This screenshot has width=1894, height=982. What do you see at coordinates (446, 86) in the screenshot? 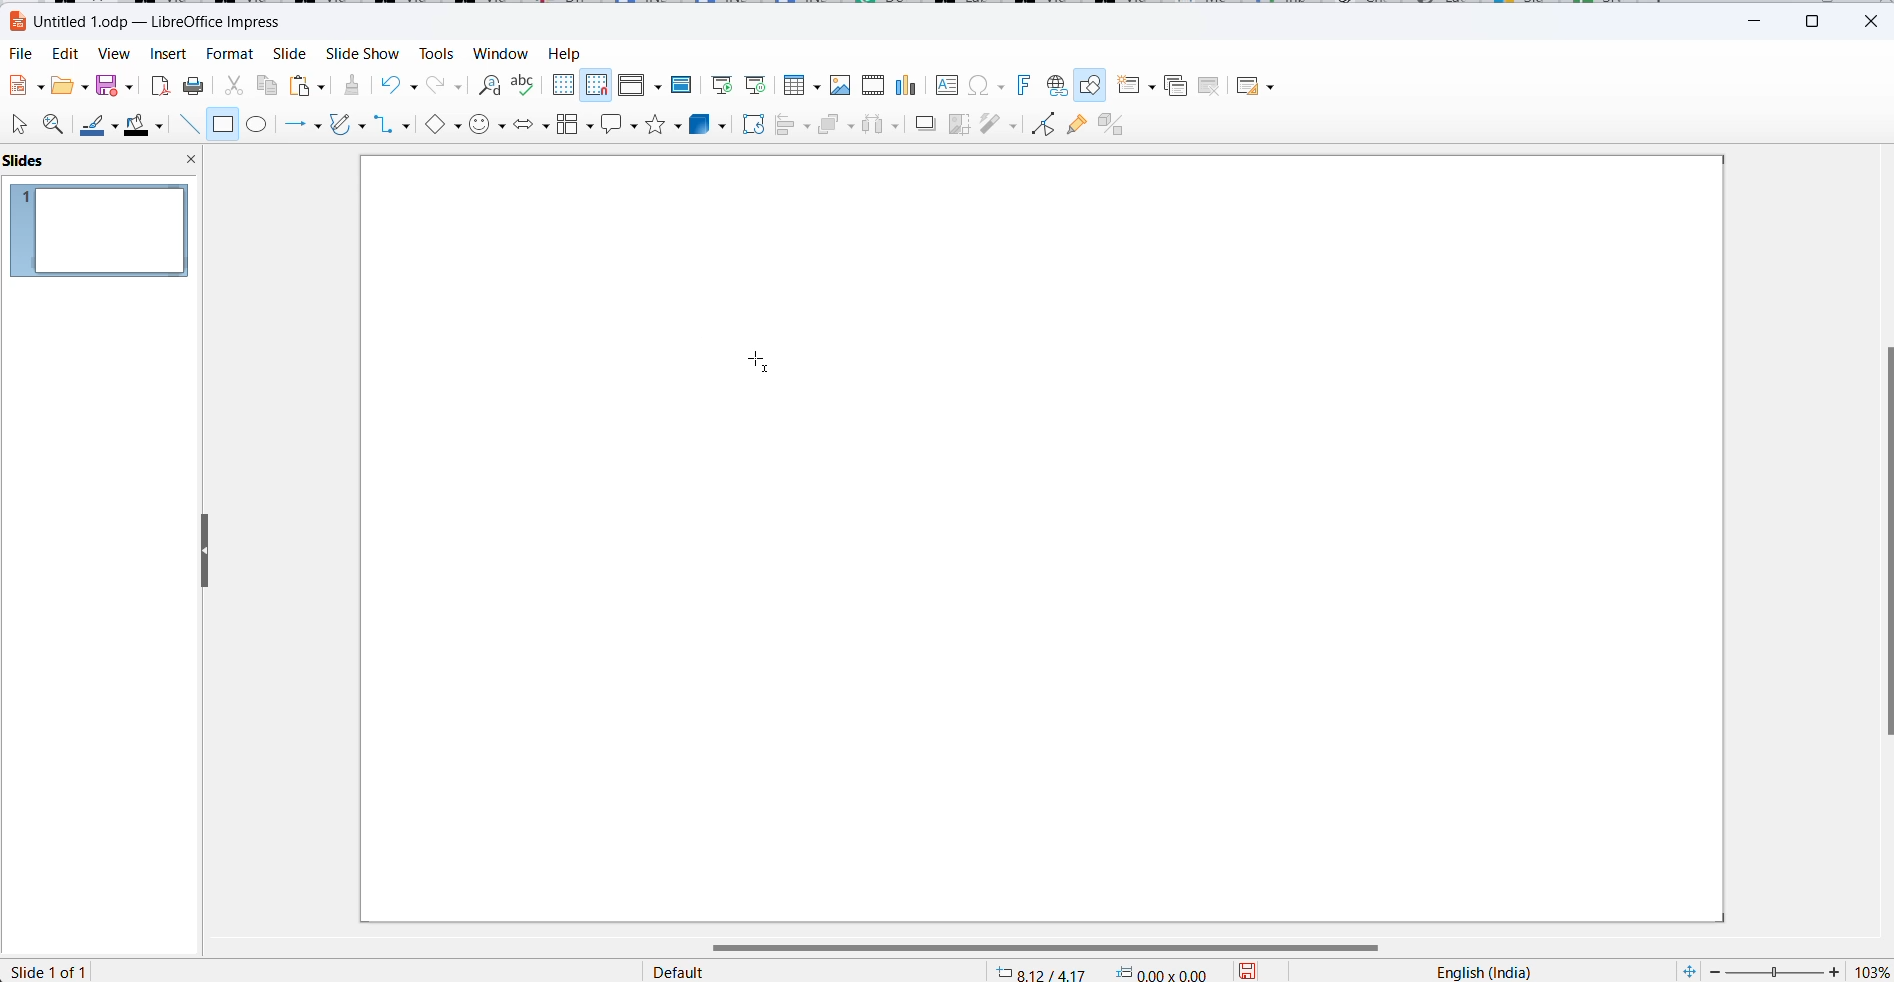
I see `redo` at bounding box center [446, 86].